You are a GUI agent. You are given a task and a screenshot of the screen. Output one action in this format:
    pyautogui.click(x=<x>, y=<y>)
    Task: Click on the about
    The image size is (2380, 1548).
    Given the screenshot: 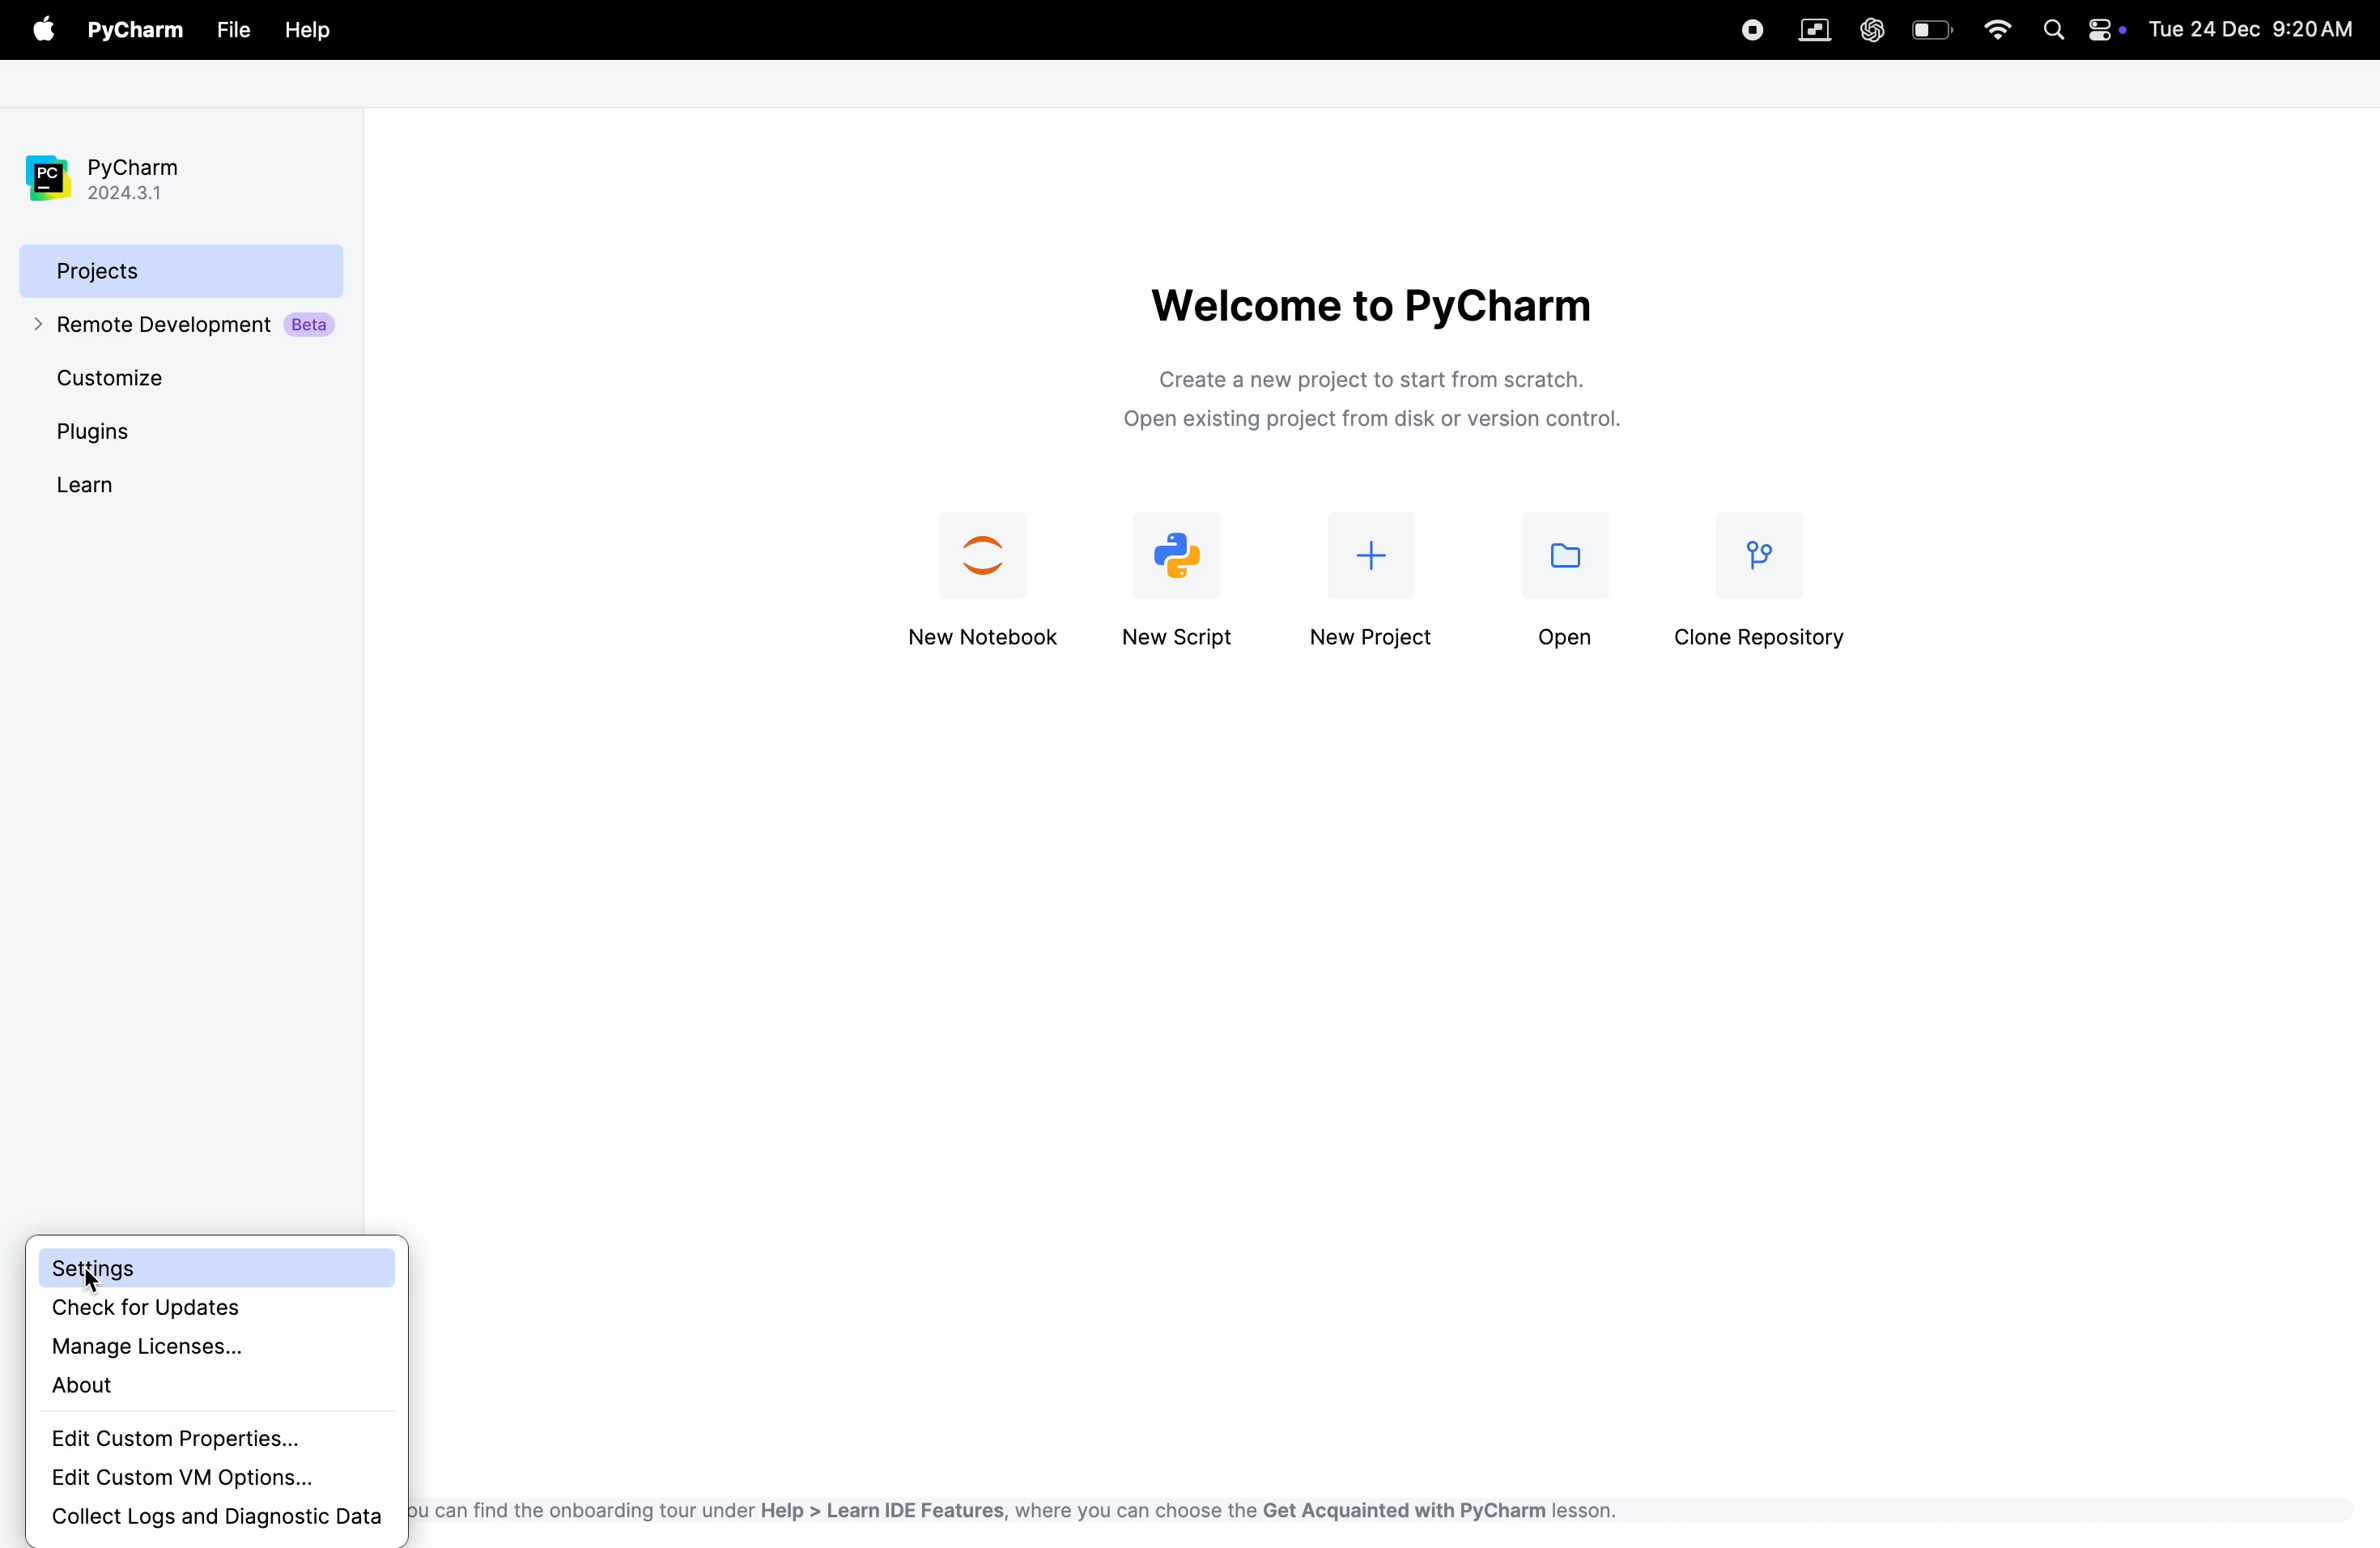 What is the action you would take?
    pyautogui.click(x=201, y=1385)
    